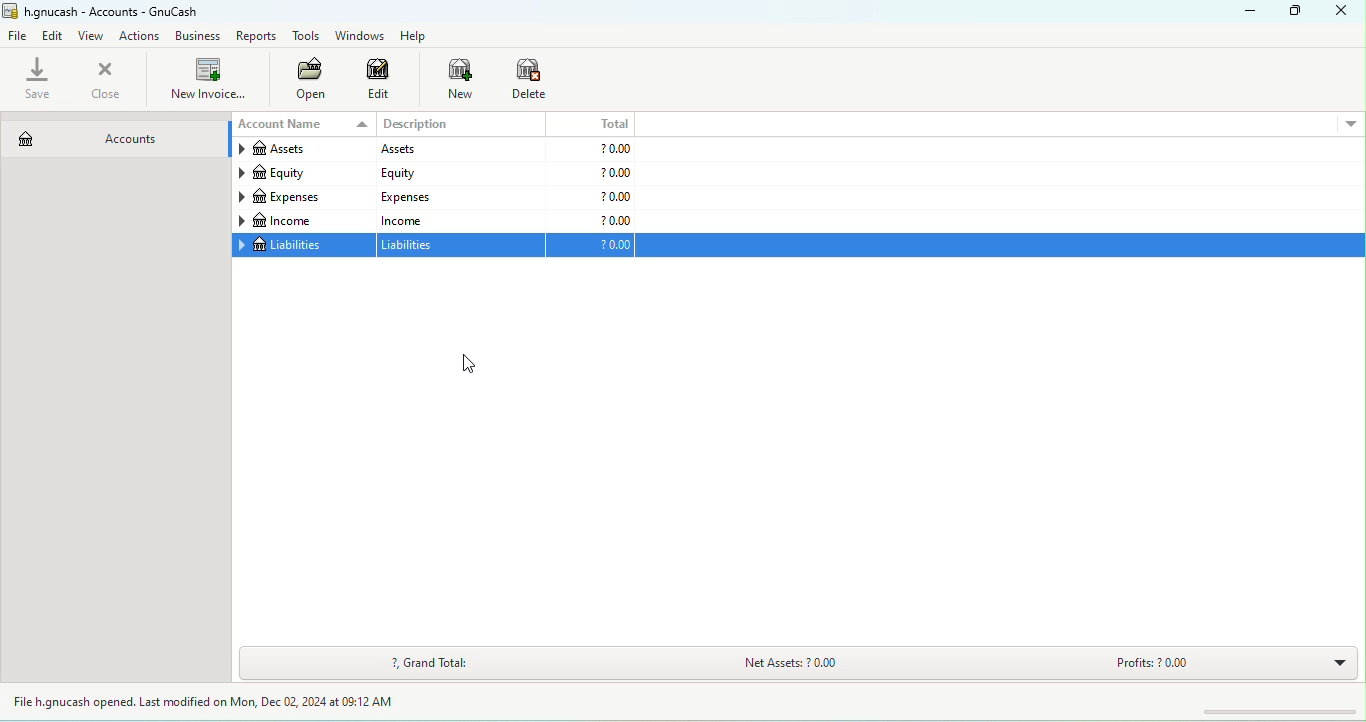  What do you see at coordinates (458, 220) in the screenshot?
I see `income` at bounding box center [458, 220].